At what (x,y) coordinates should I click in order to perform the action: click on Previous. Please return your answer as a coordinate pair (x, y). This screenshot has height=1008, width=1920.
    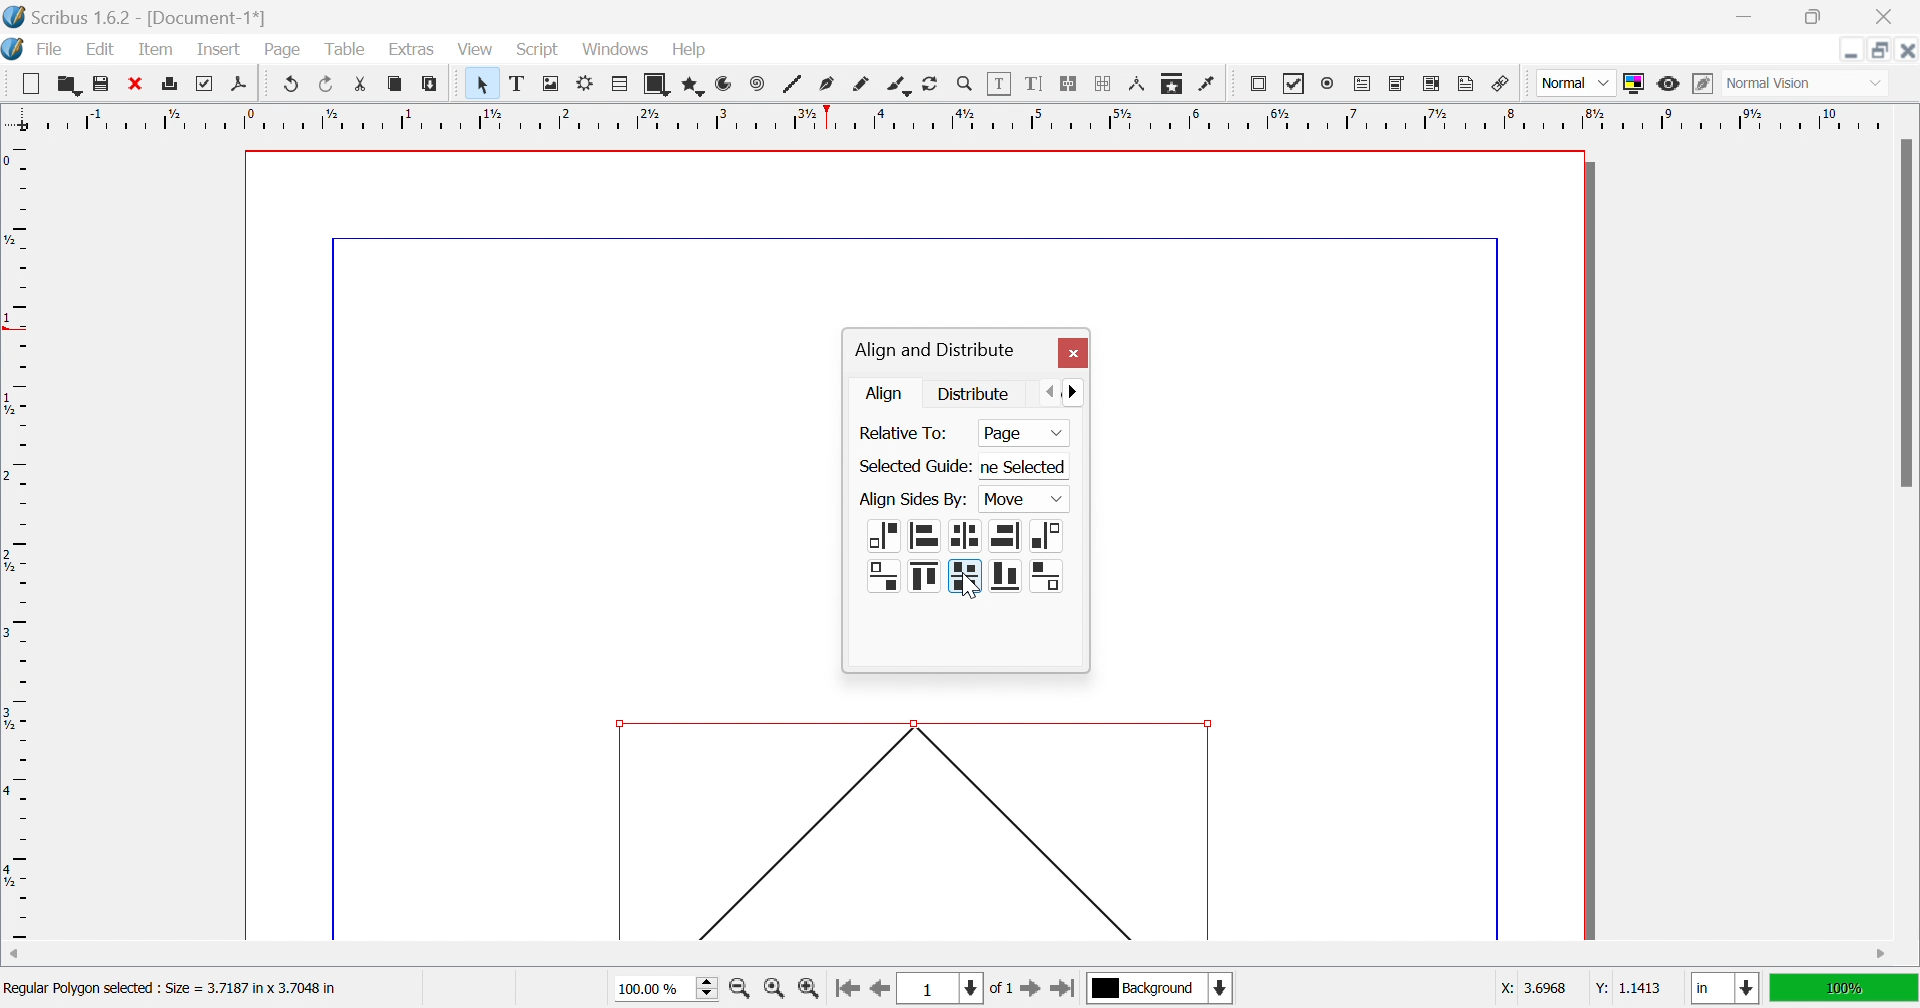
    Looking at the image, I should click on (1053, 390).